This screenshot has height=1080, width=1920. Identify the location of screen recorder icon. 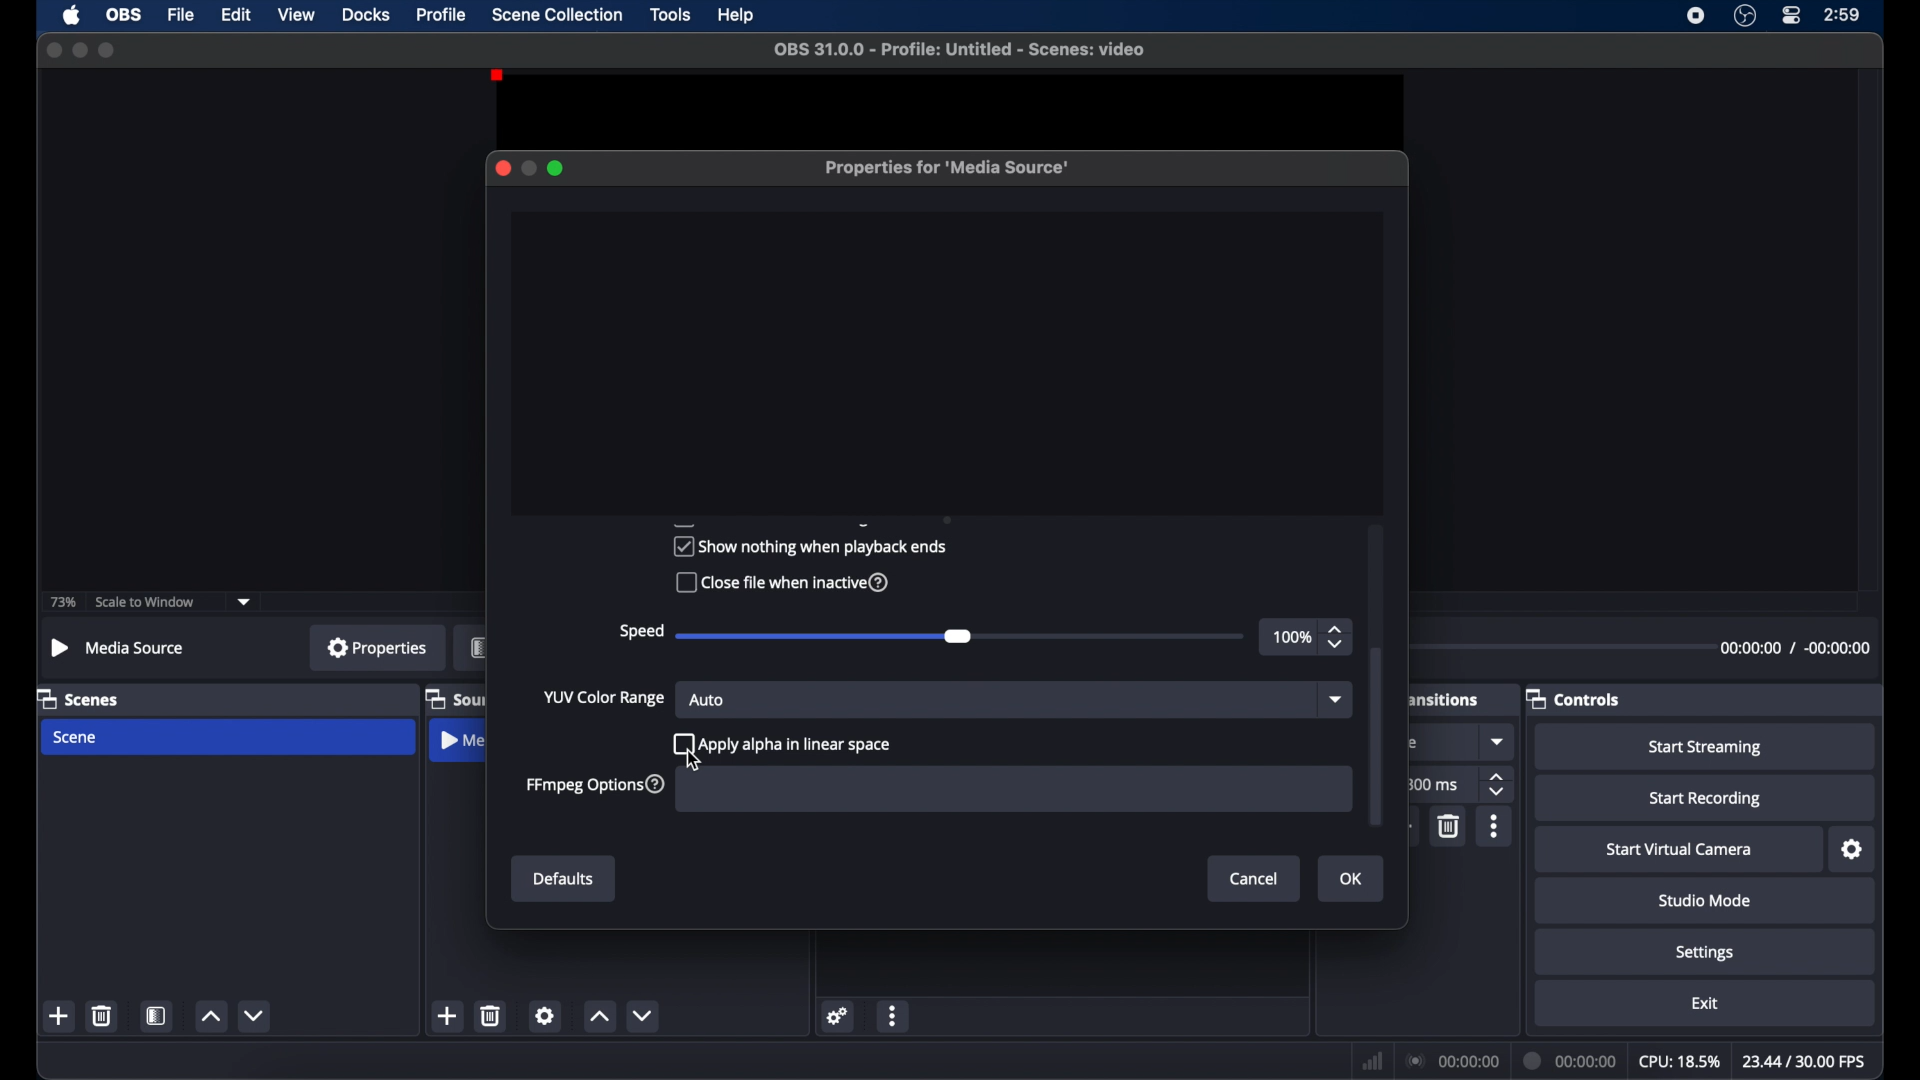
(1697, 16).